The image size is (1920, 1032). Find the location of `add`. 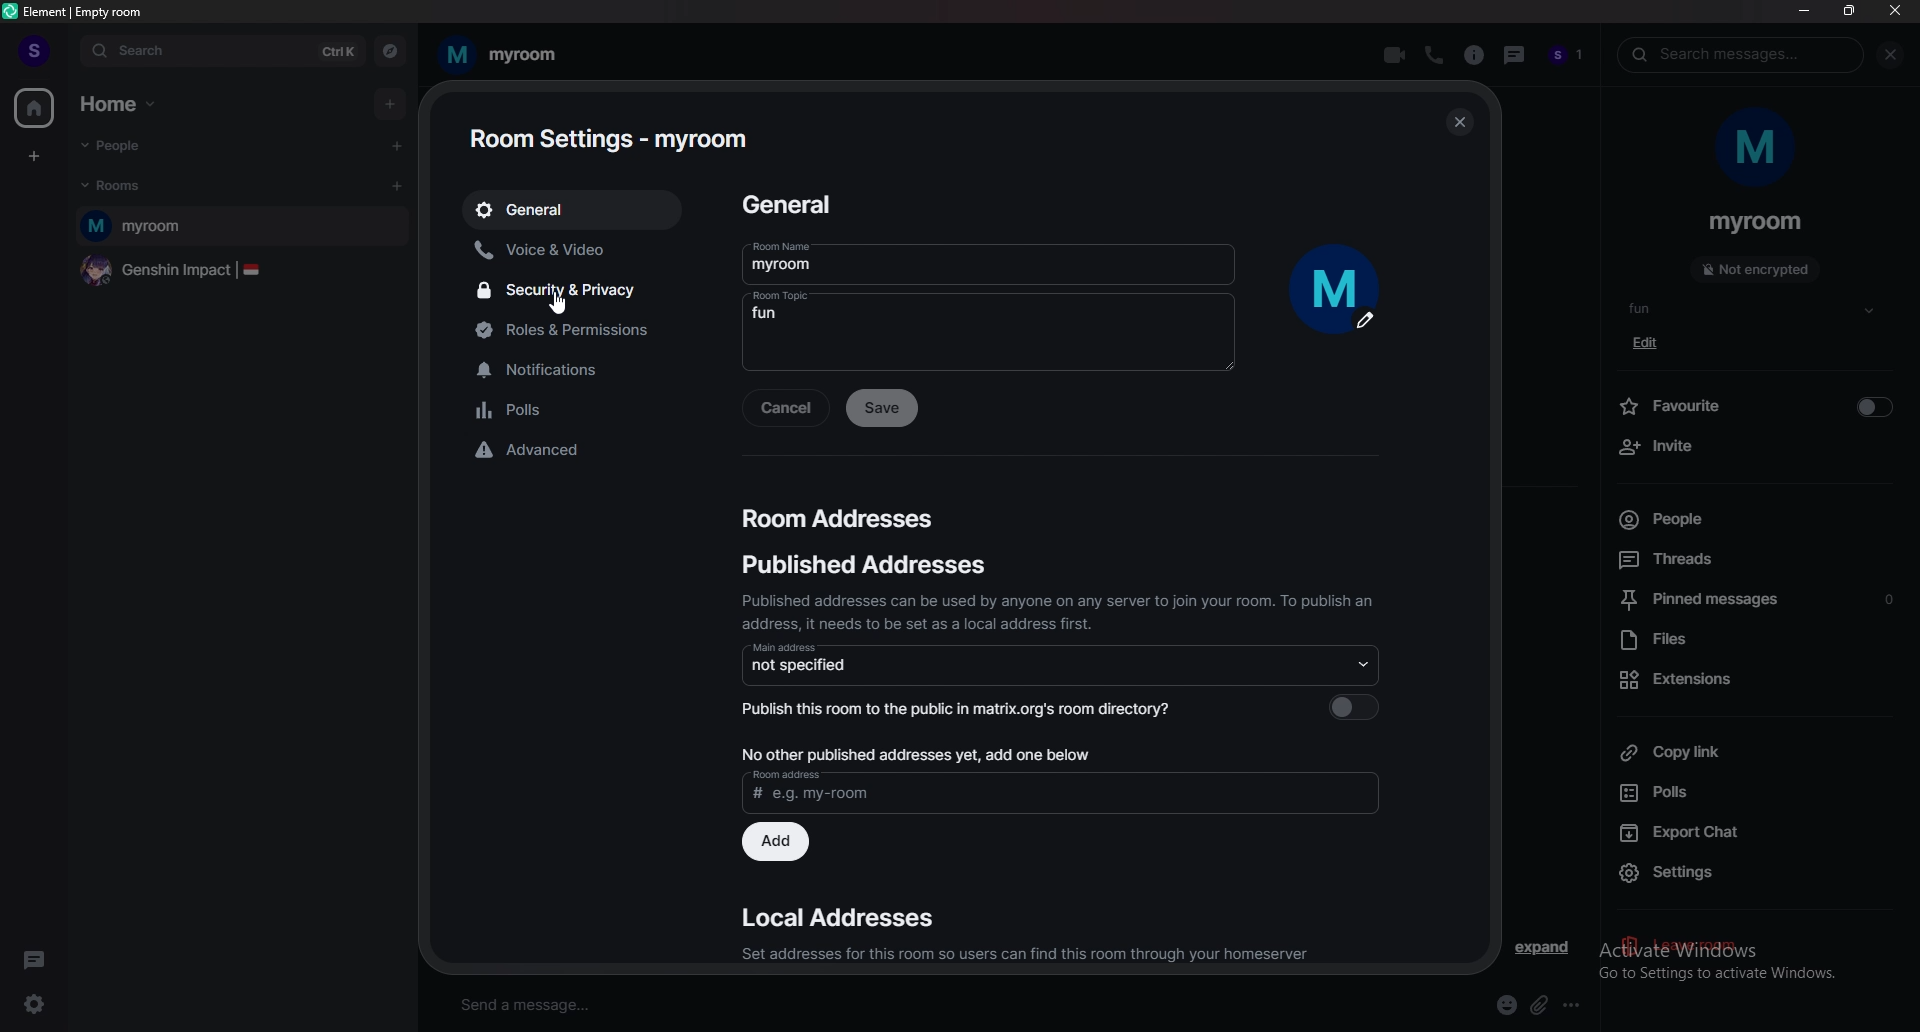

add is located at coordinates (391, 104).